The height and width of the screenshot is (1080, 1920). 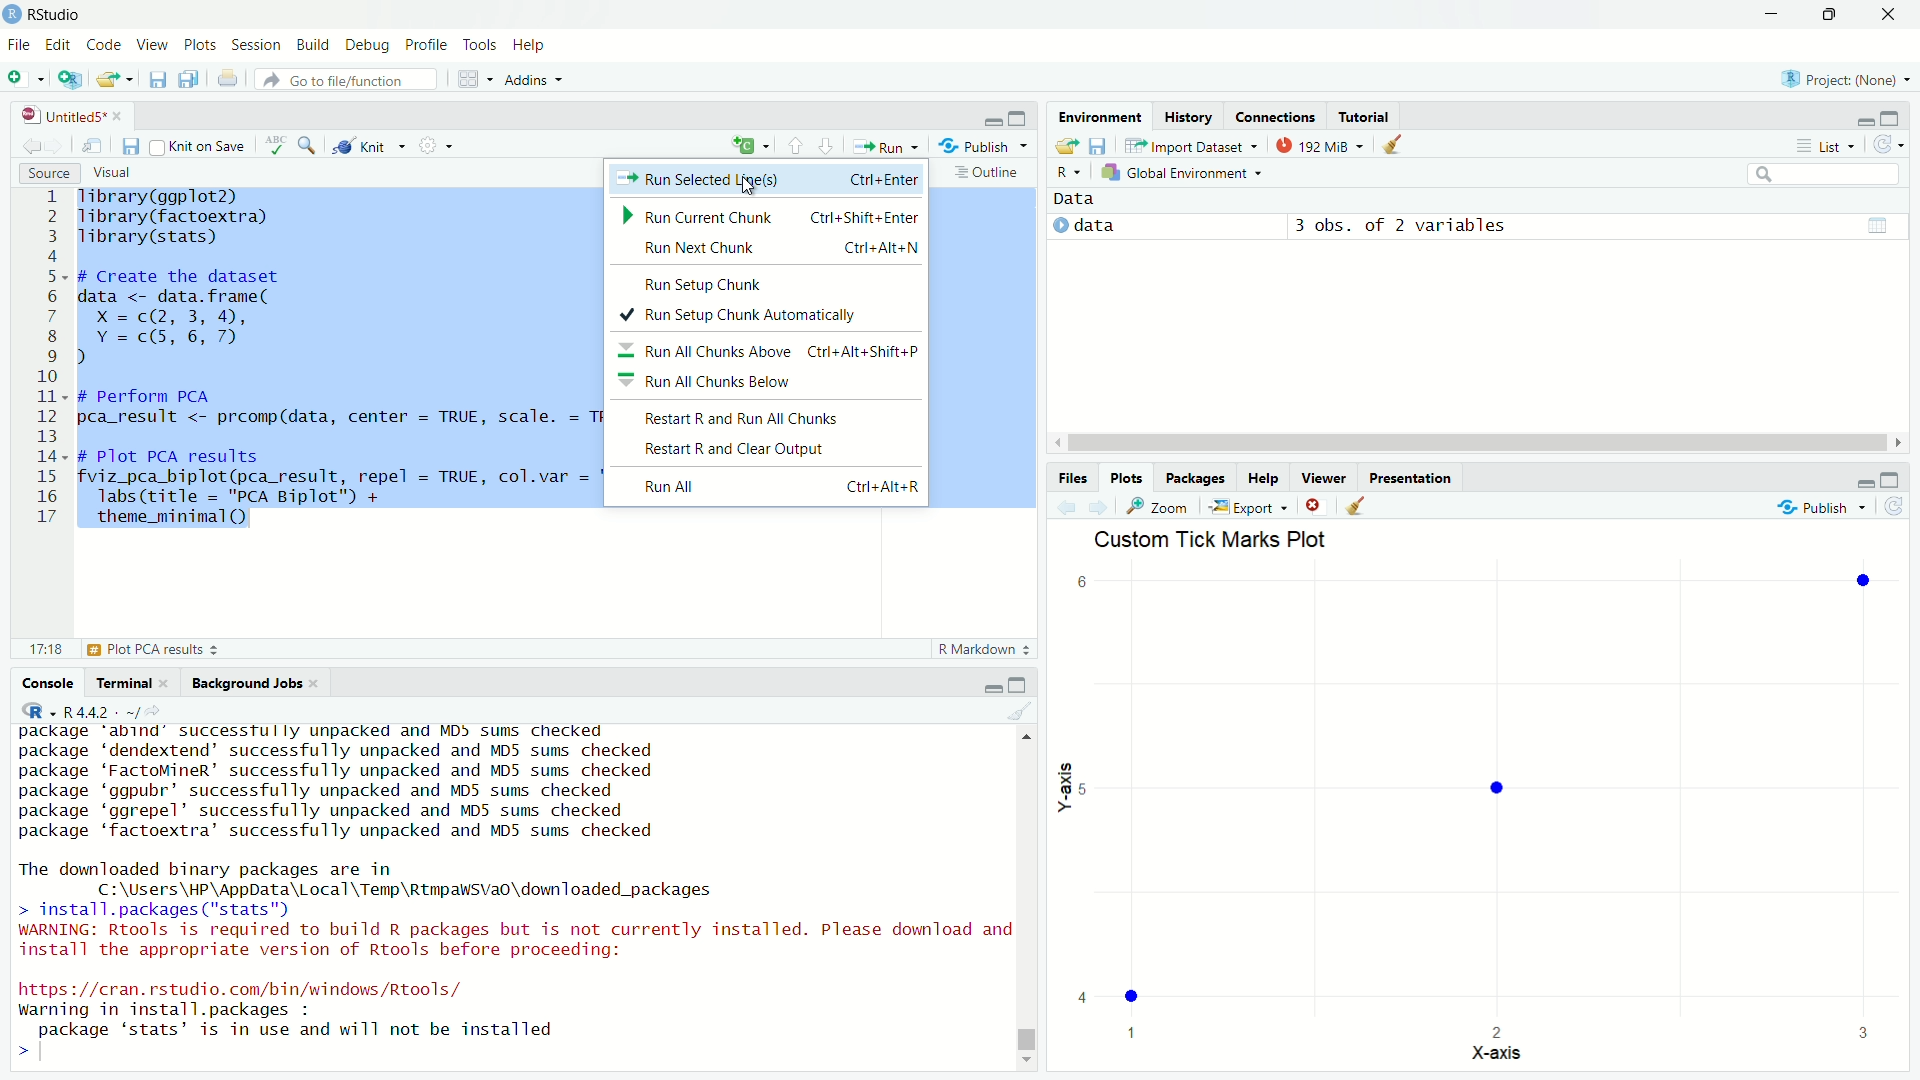 I want to click on source, so click(x=46, y=172).